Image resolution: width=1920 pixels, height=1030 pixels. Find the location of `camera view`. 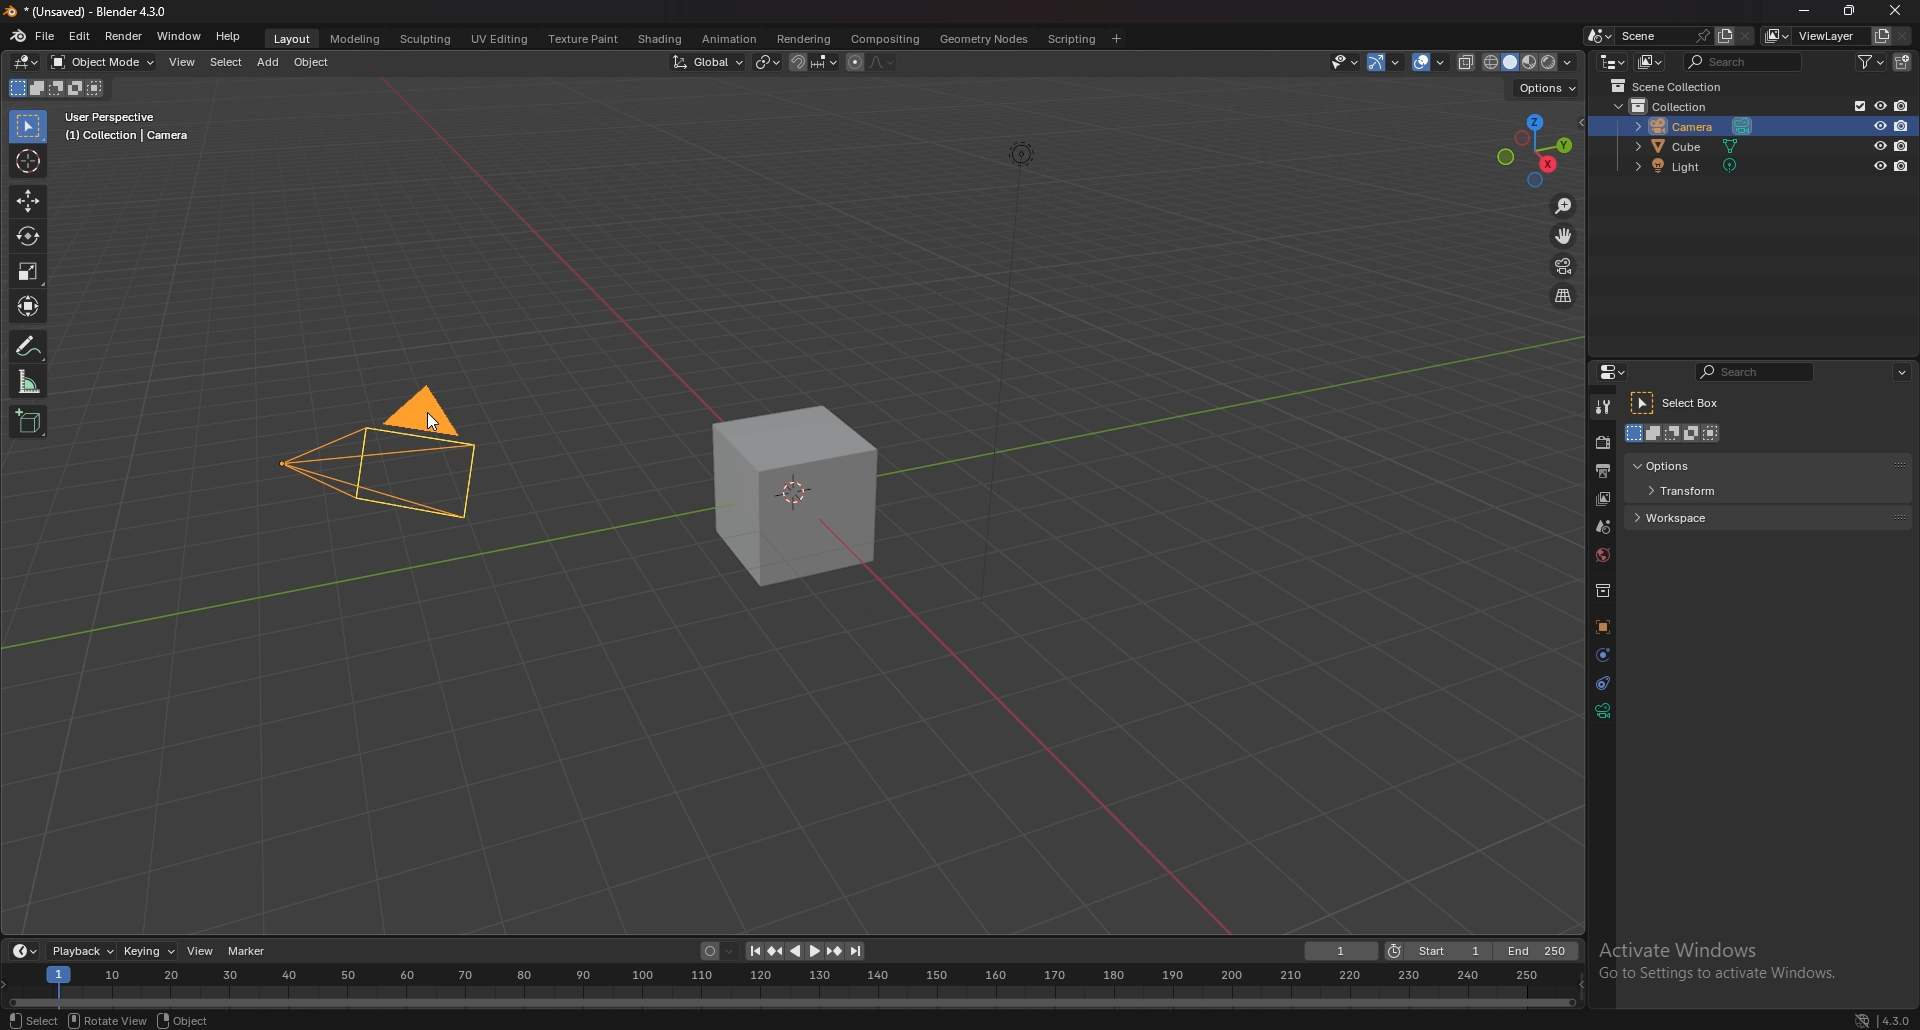

camera view is located at coordinates (1564, 265).